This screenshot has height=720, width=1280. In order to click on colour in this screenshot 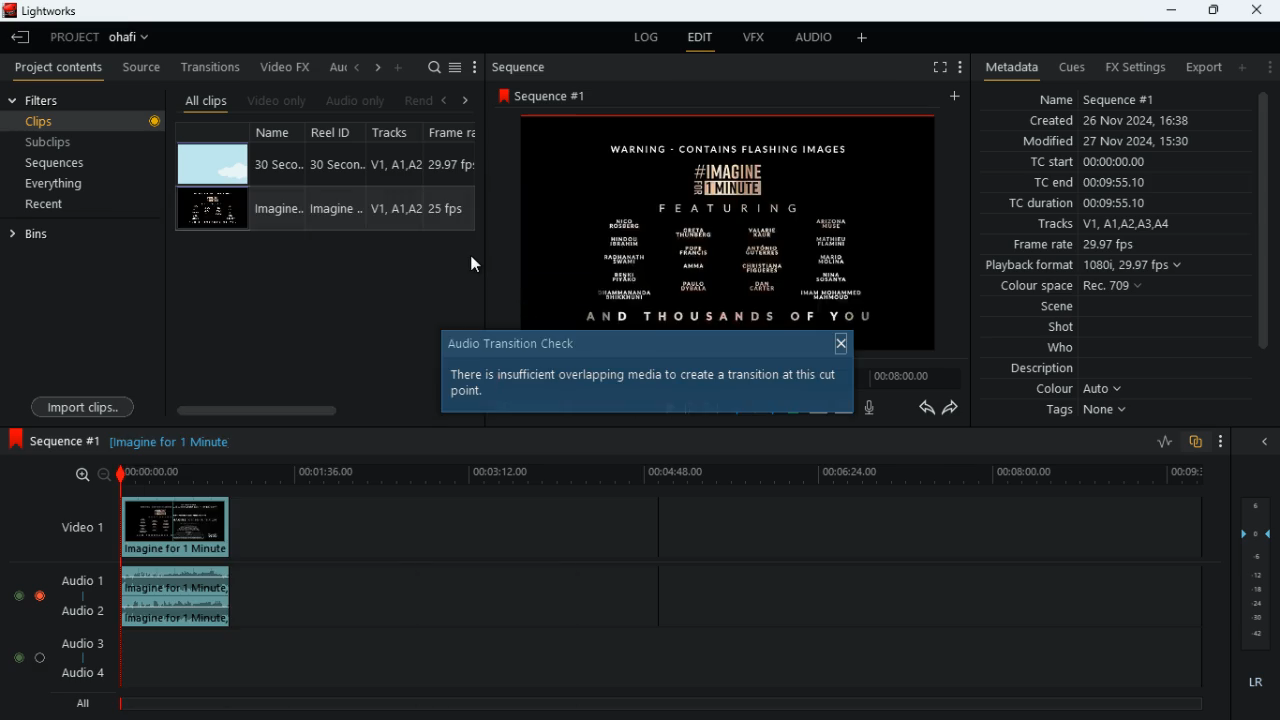, I will do `click(1080, 390)`.